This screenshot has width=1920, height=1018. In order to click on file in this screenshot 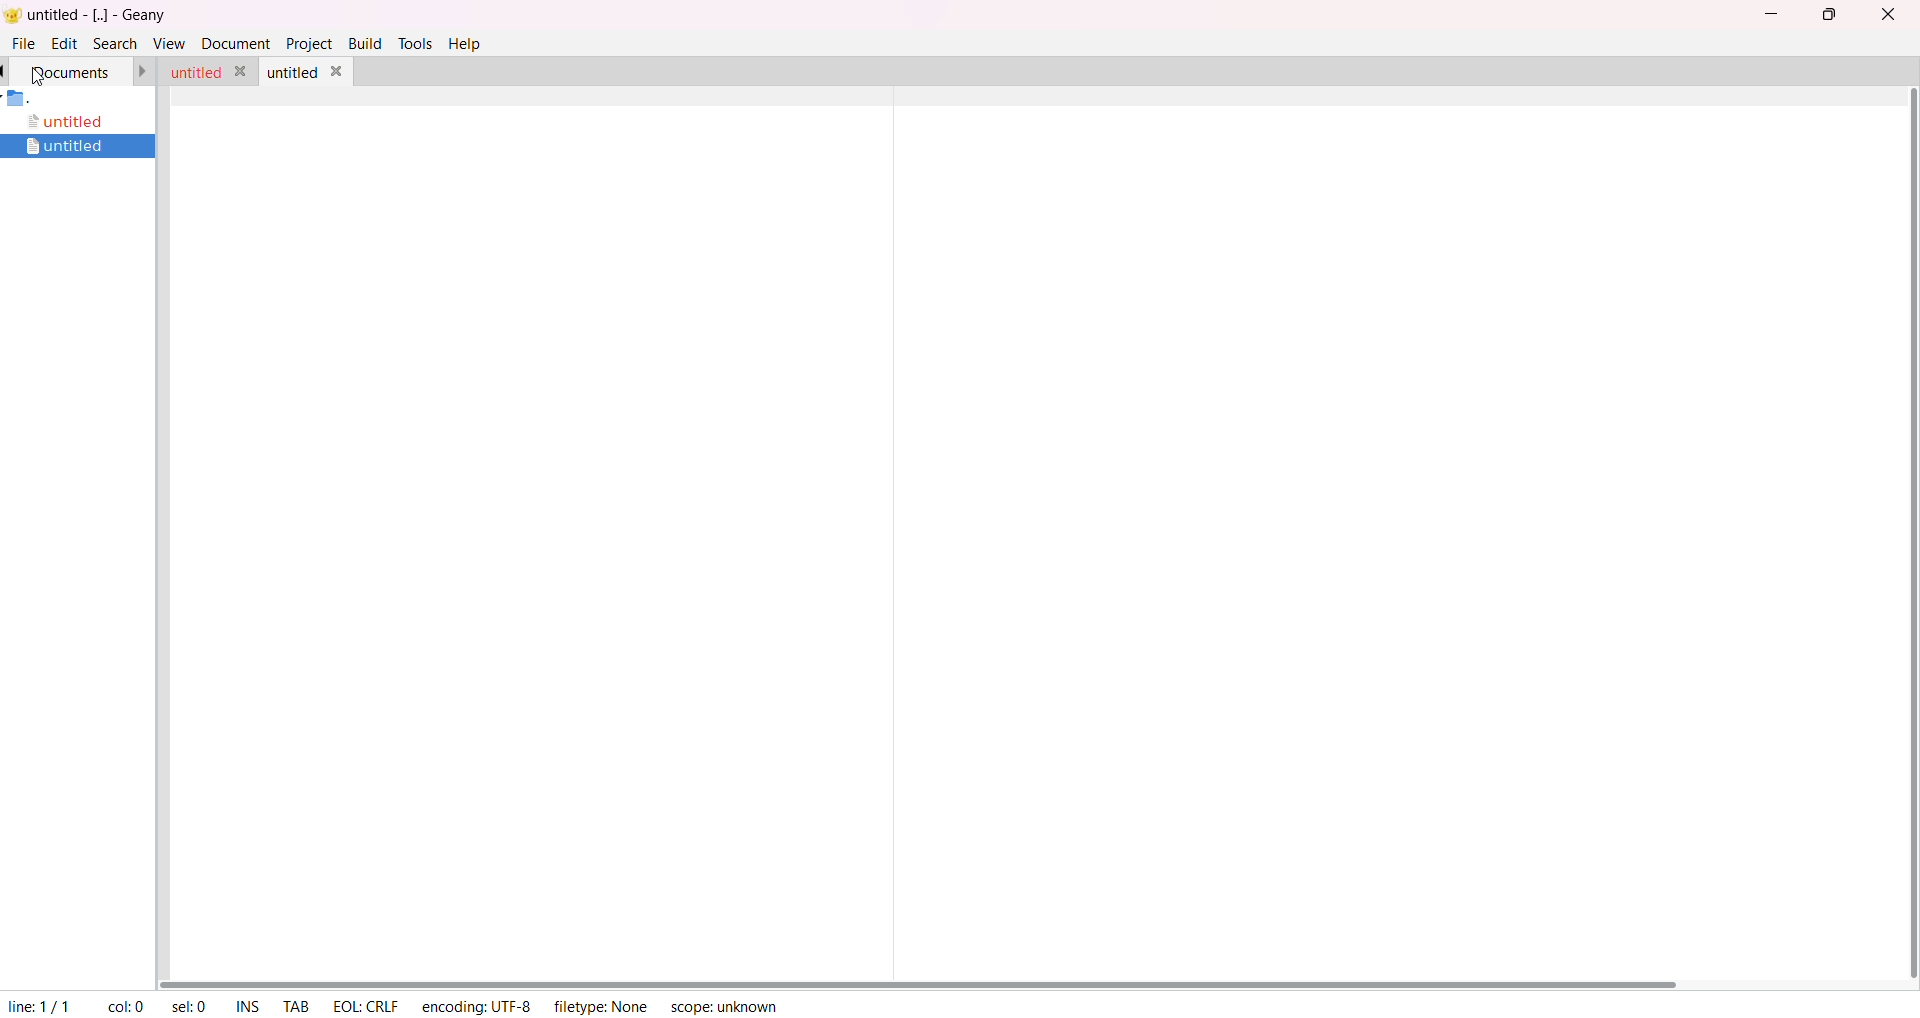, I will do `click(24, 43)`.